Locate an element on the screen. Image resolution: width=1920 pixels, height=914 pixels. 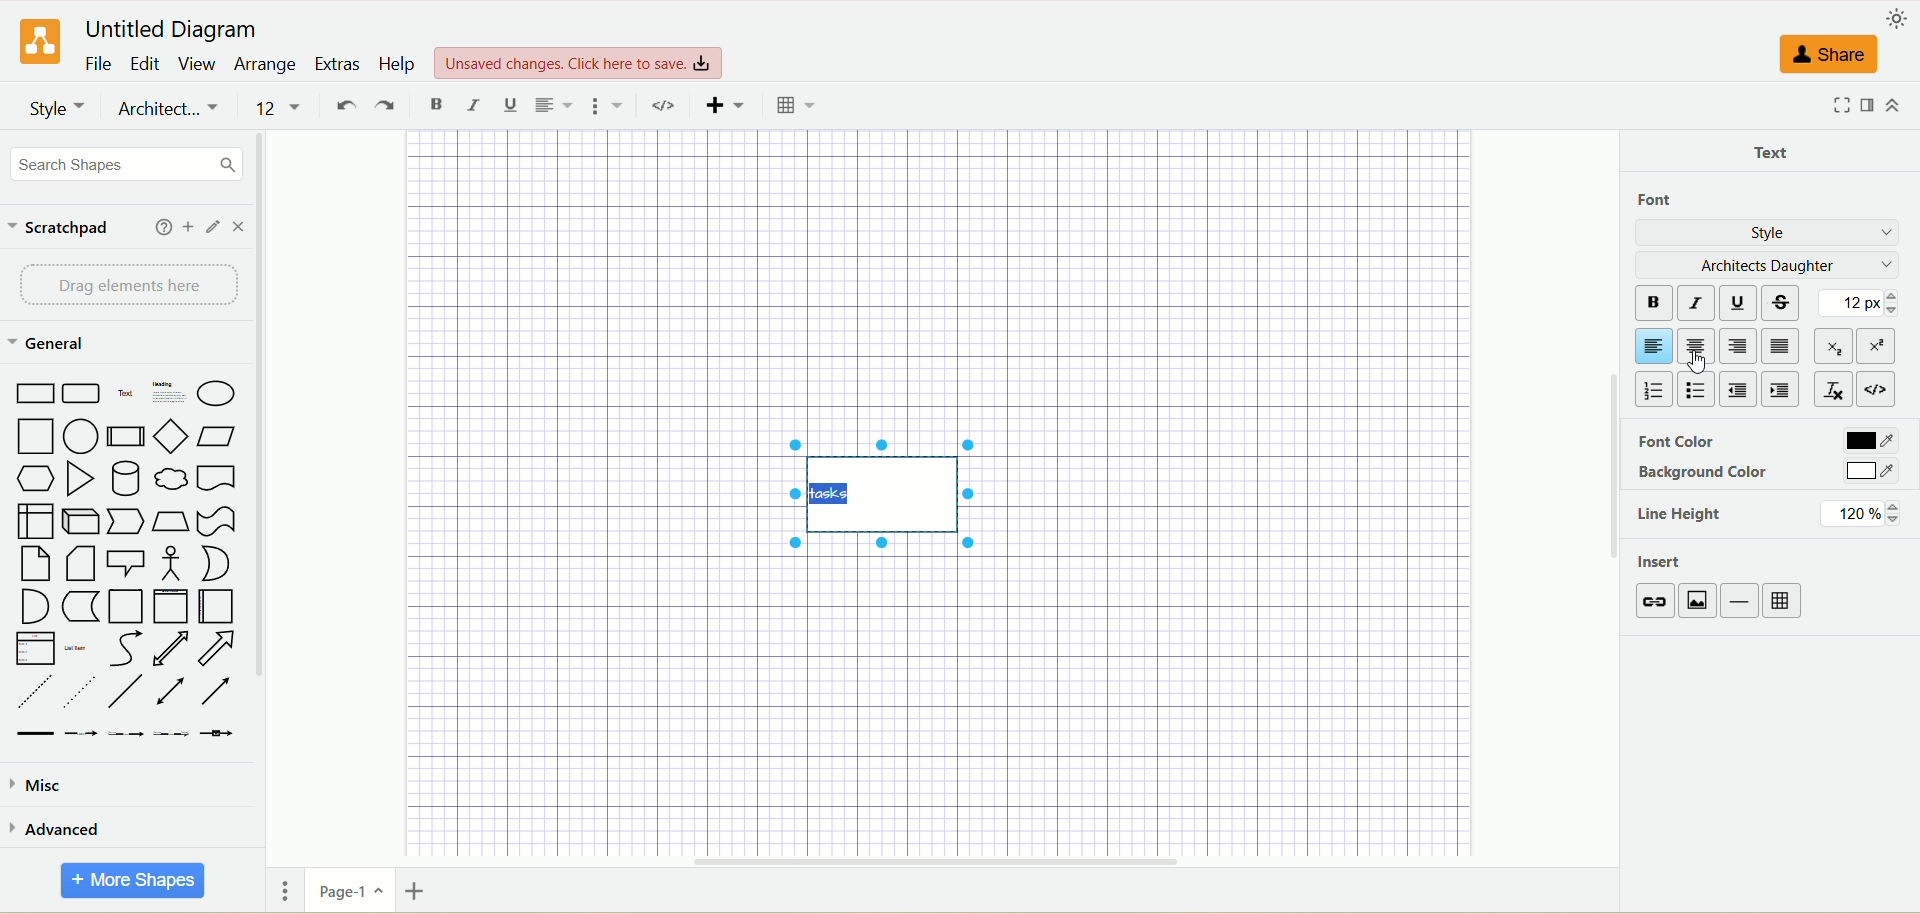
Dotted Line is located at coordinates (36, 693).